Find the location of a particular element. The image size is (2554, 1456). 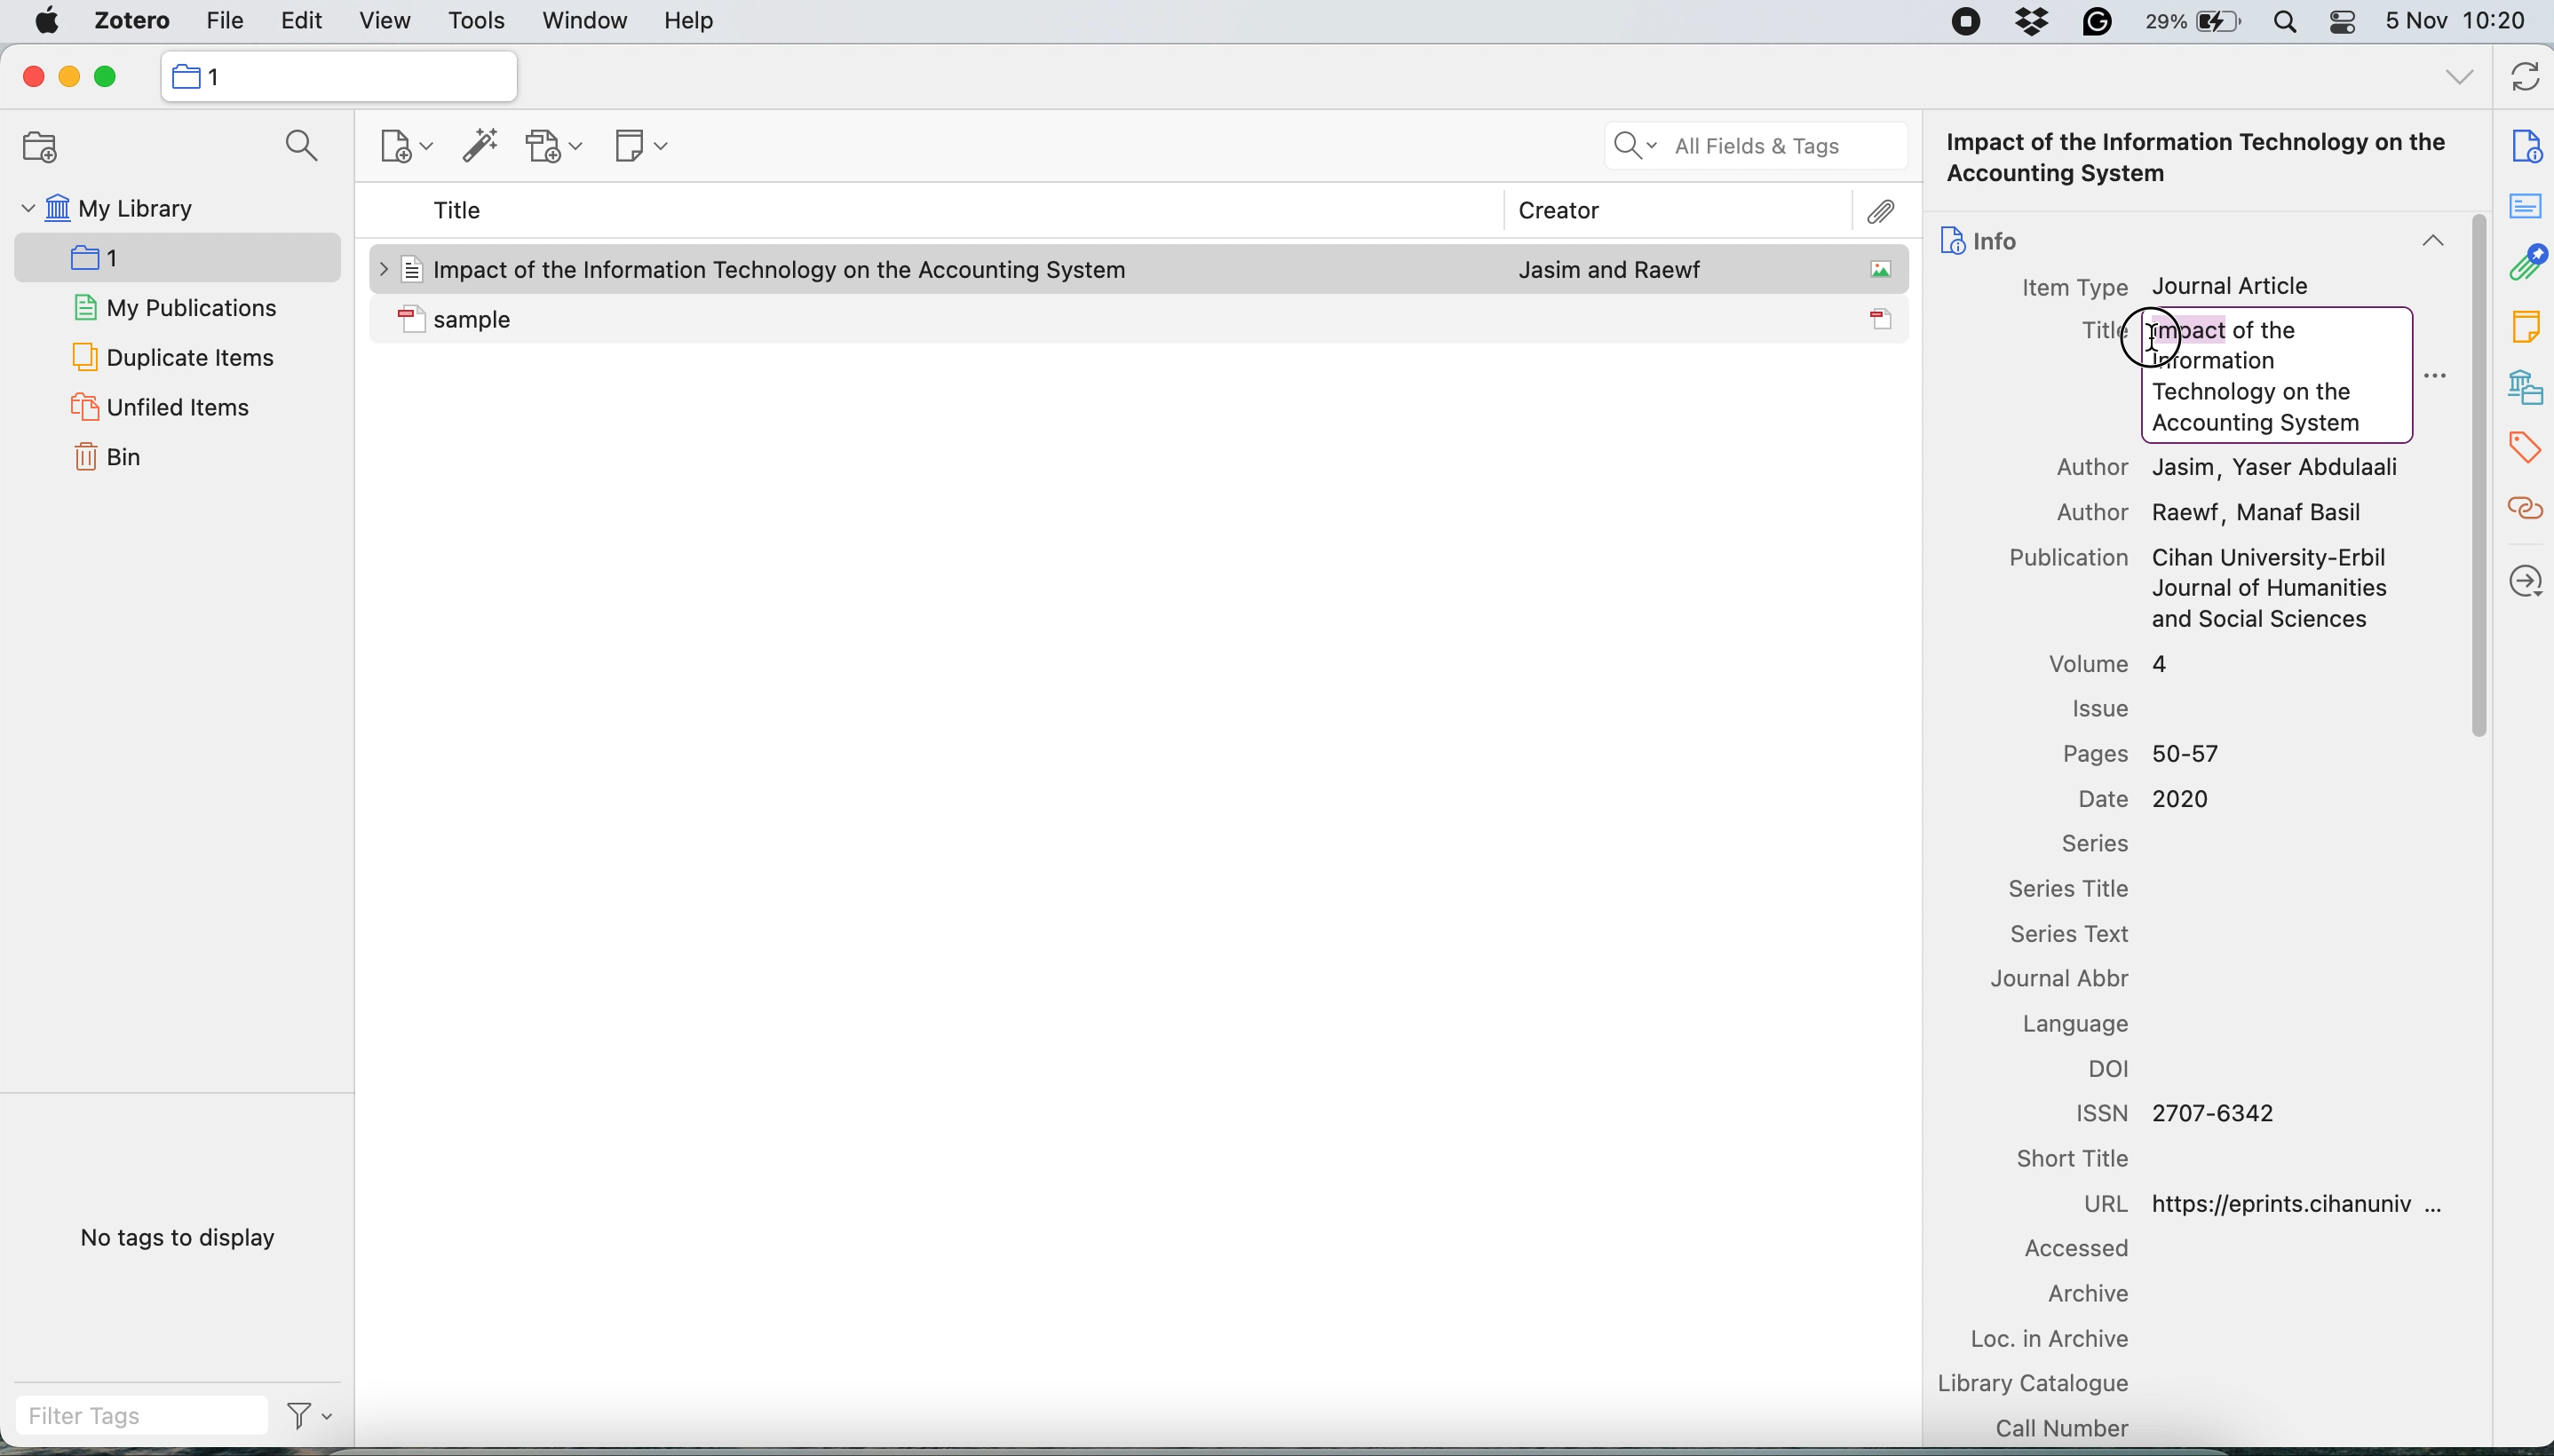

short title is located at coordinates (2079, 1160).